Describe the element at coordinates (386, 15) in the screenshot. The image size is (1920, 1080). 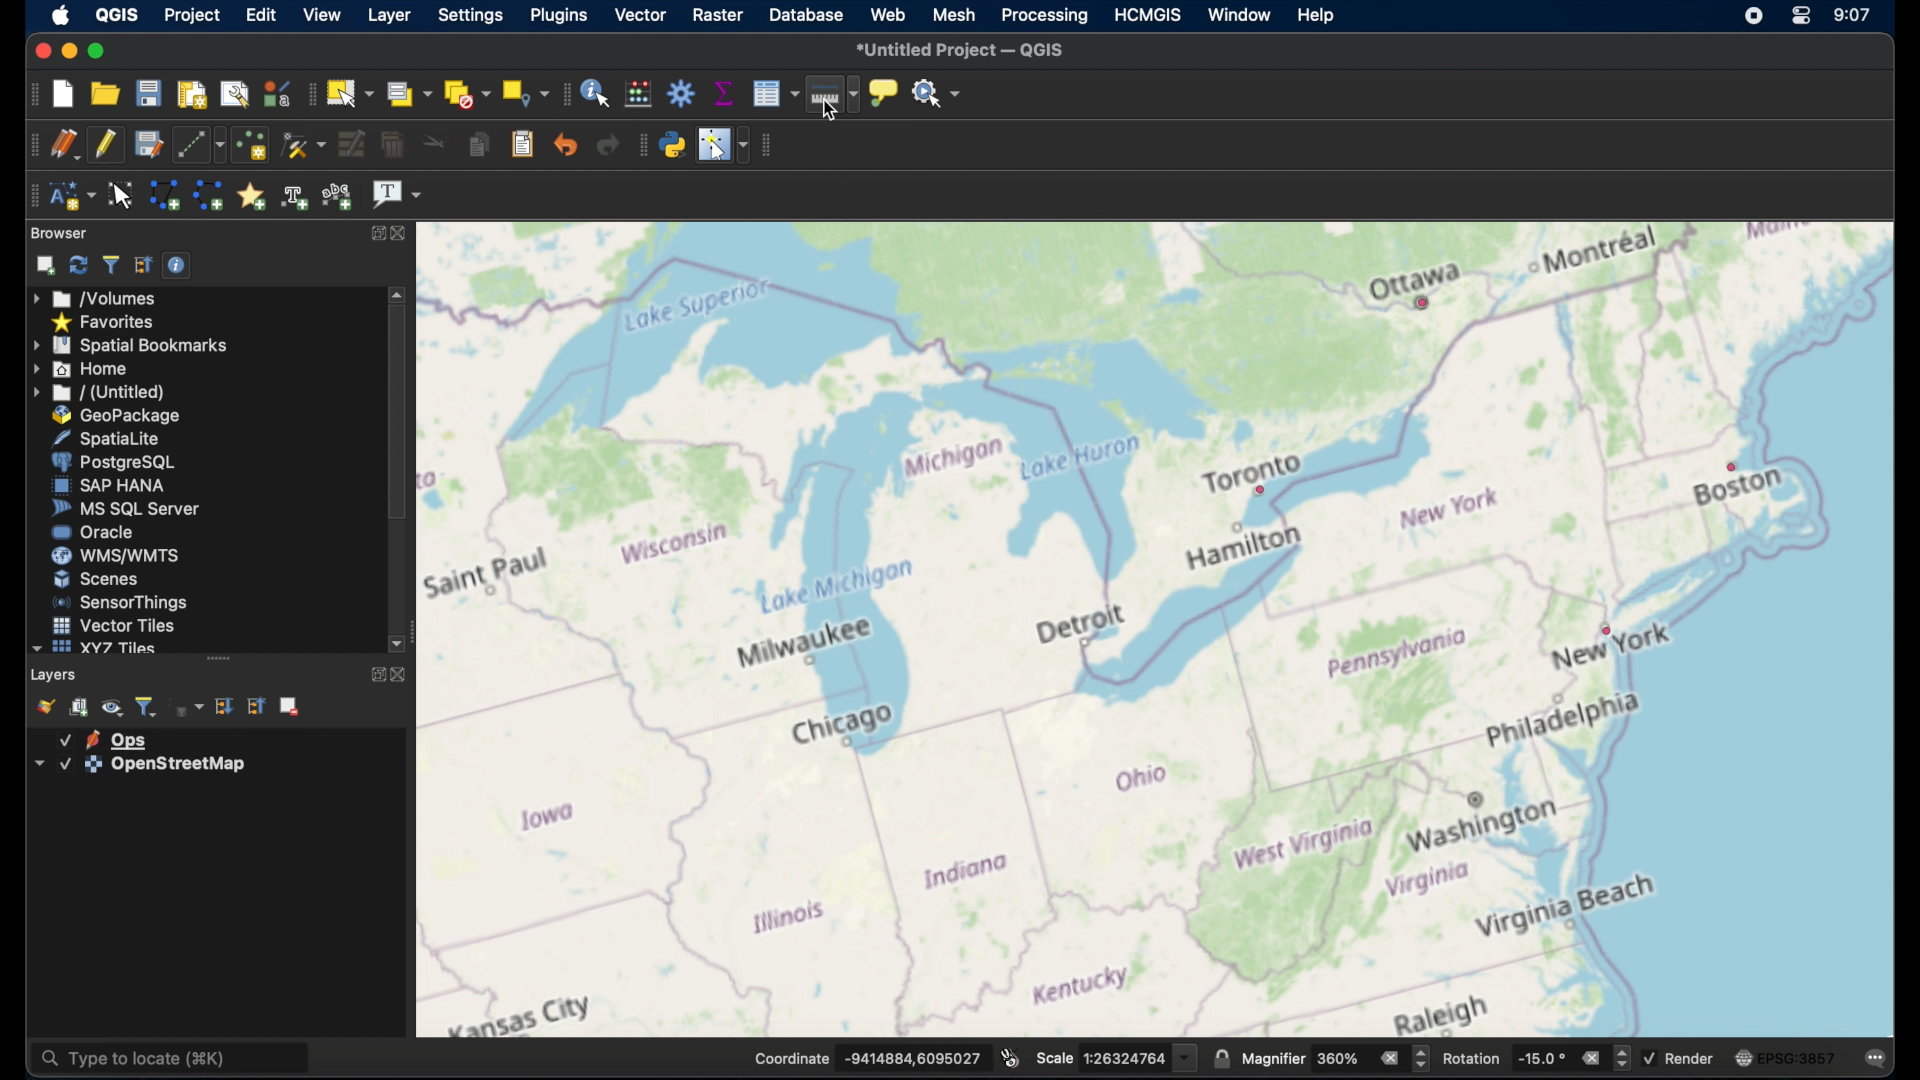
I see `layer` at that location.